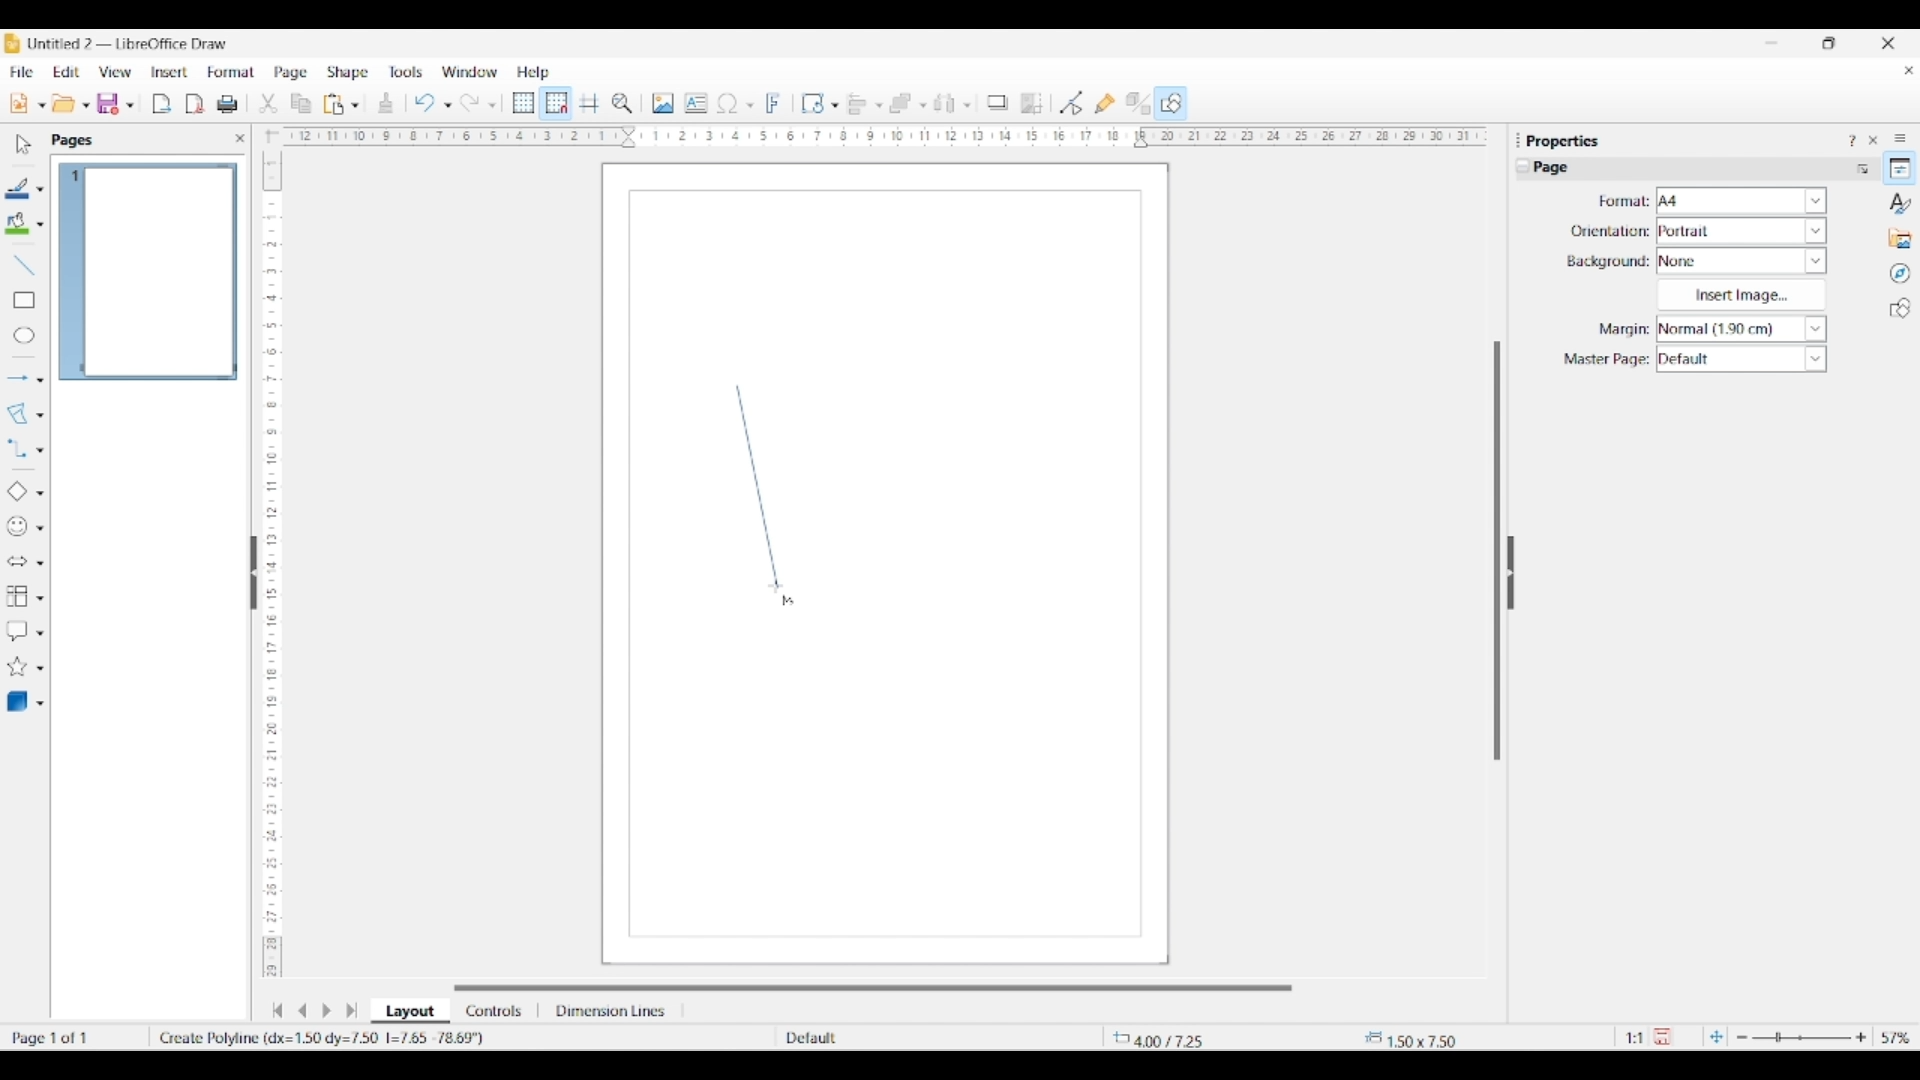 Image resolution: width=1920 pixels, height=1080 pixels. I want to click on Selected alignment, so click(857, 102).